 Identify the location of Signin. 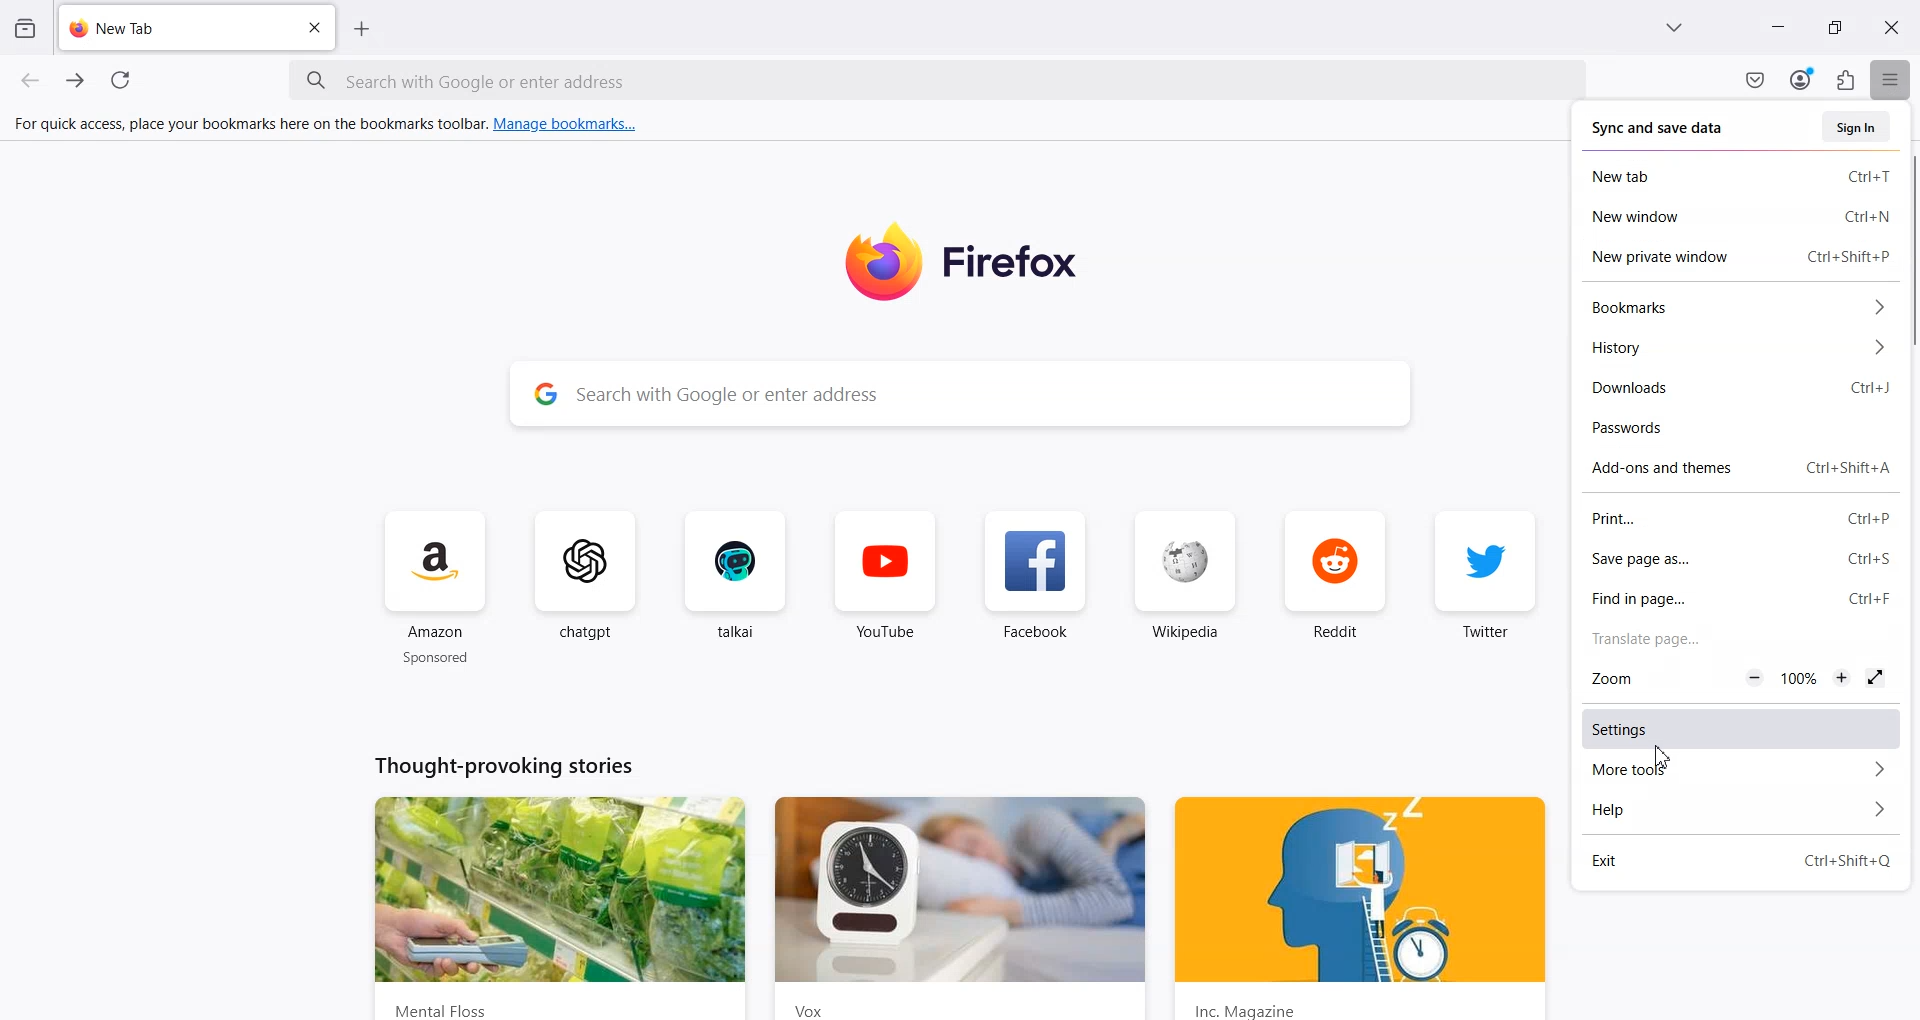
(1858, 127).